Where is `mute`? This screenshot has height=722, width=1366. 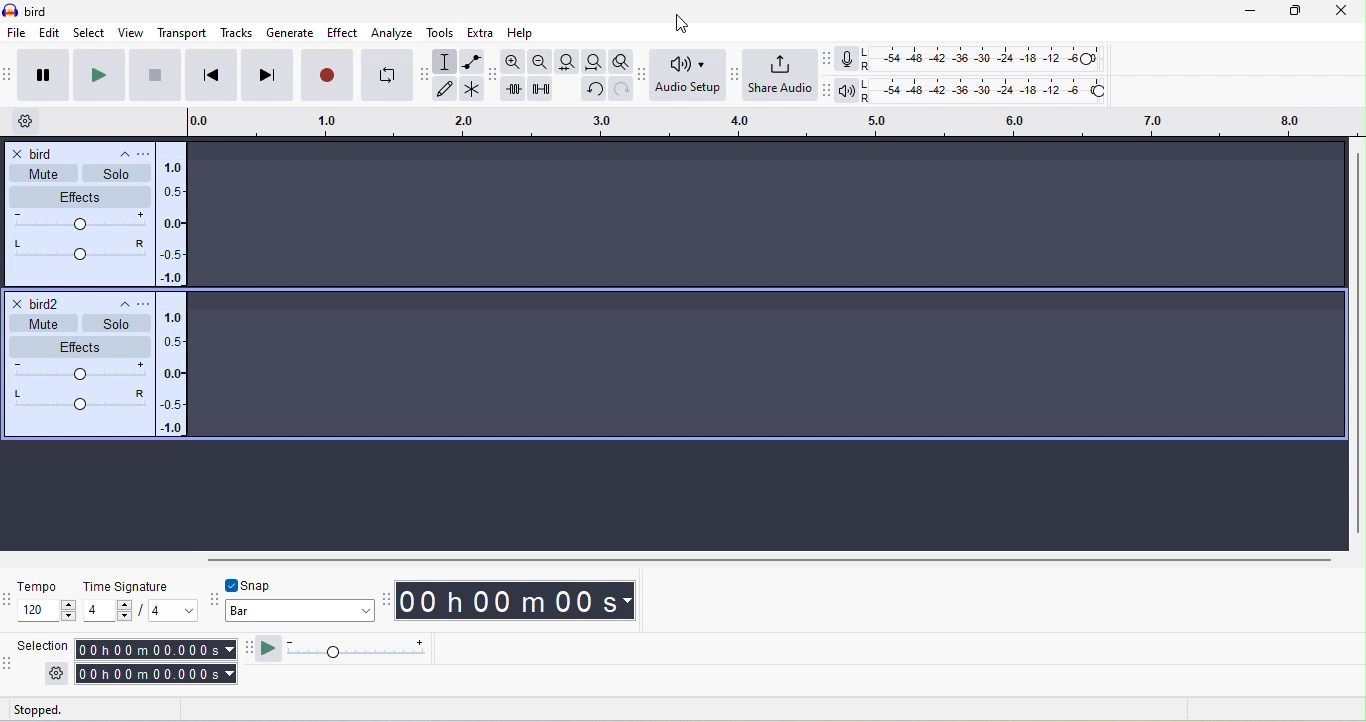 mute is located at coordinates (39, 323).